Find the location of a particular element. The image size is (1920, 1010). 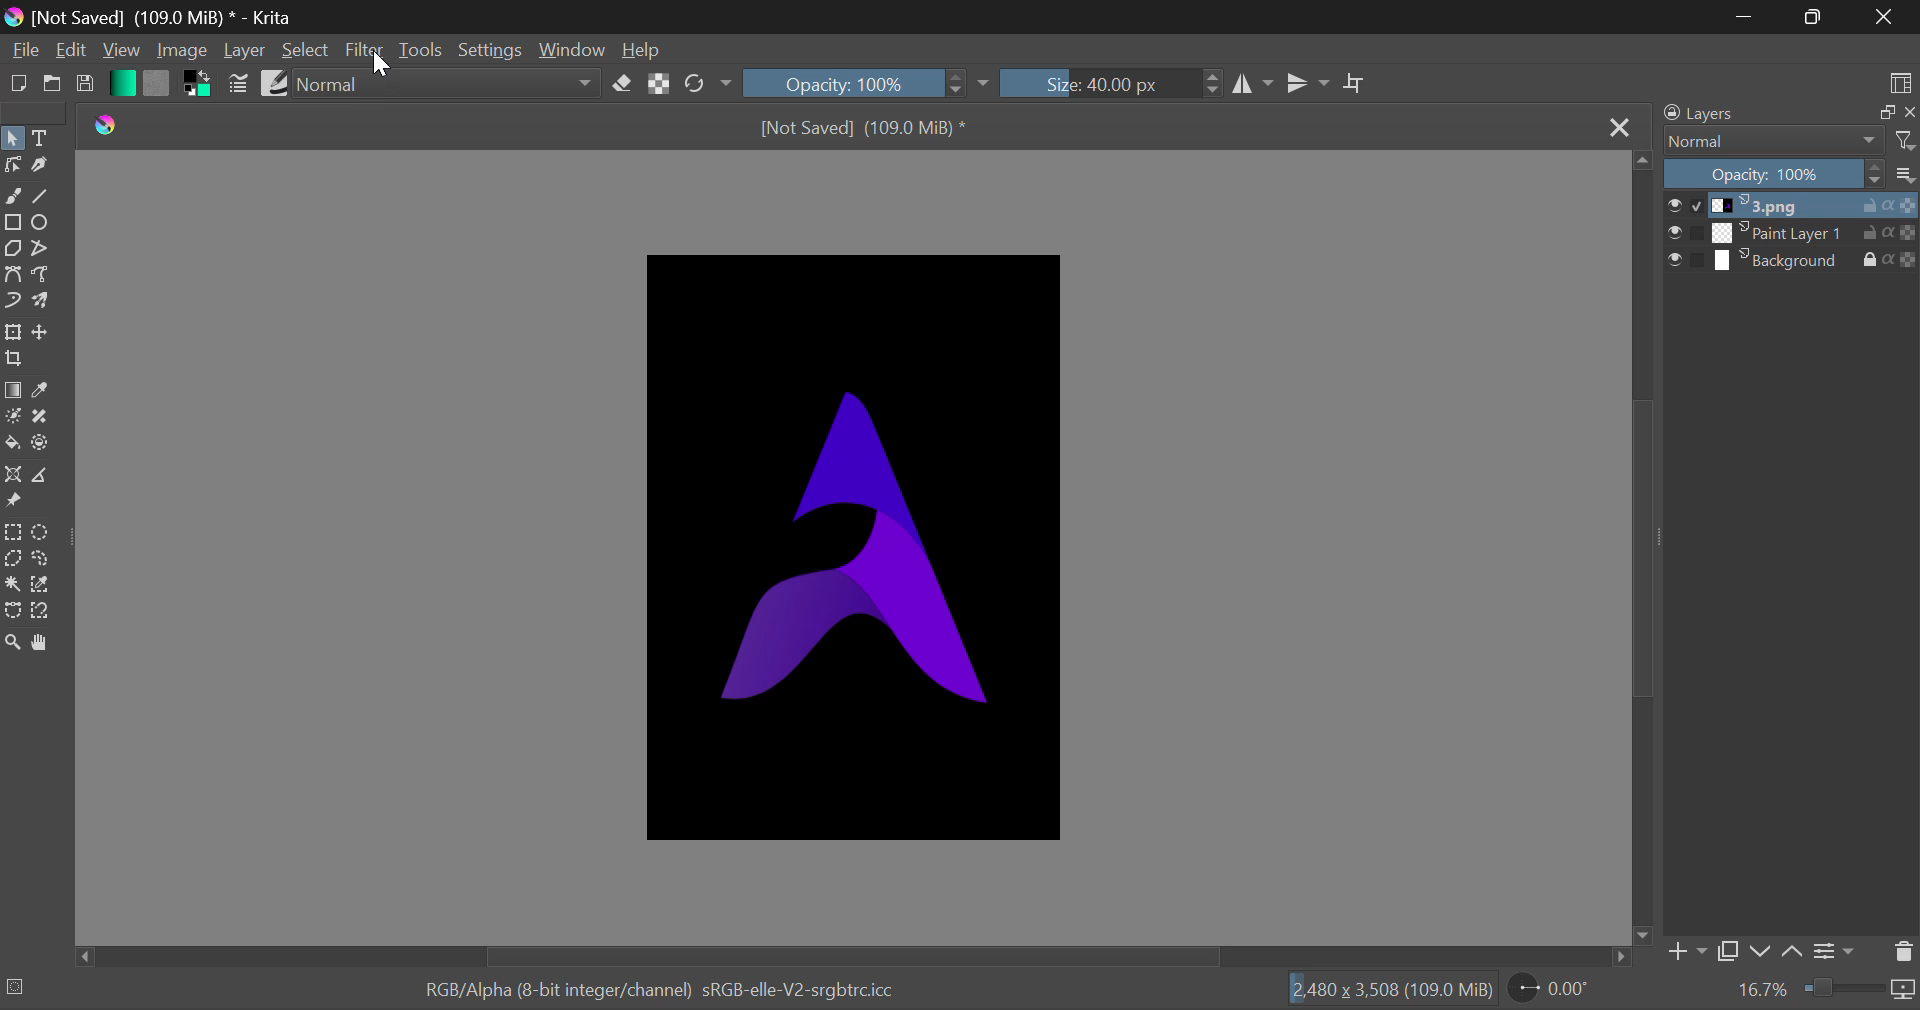

Scroll Bar is located at coordinates (1644, 548).